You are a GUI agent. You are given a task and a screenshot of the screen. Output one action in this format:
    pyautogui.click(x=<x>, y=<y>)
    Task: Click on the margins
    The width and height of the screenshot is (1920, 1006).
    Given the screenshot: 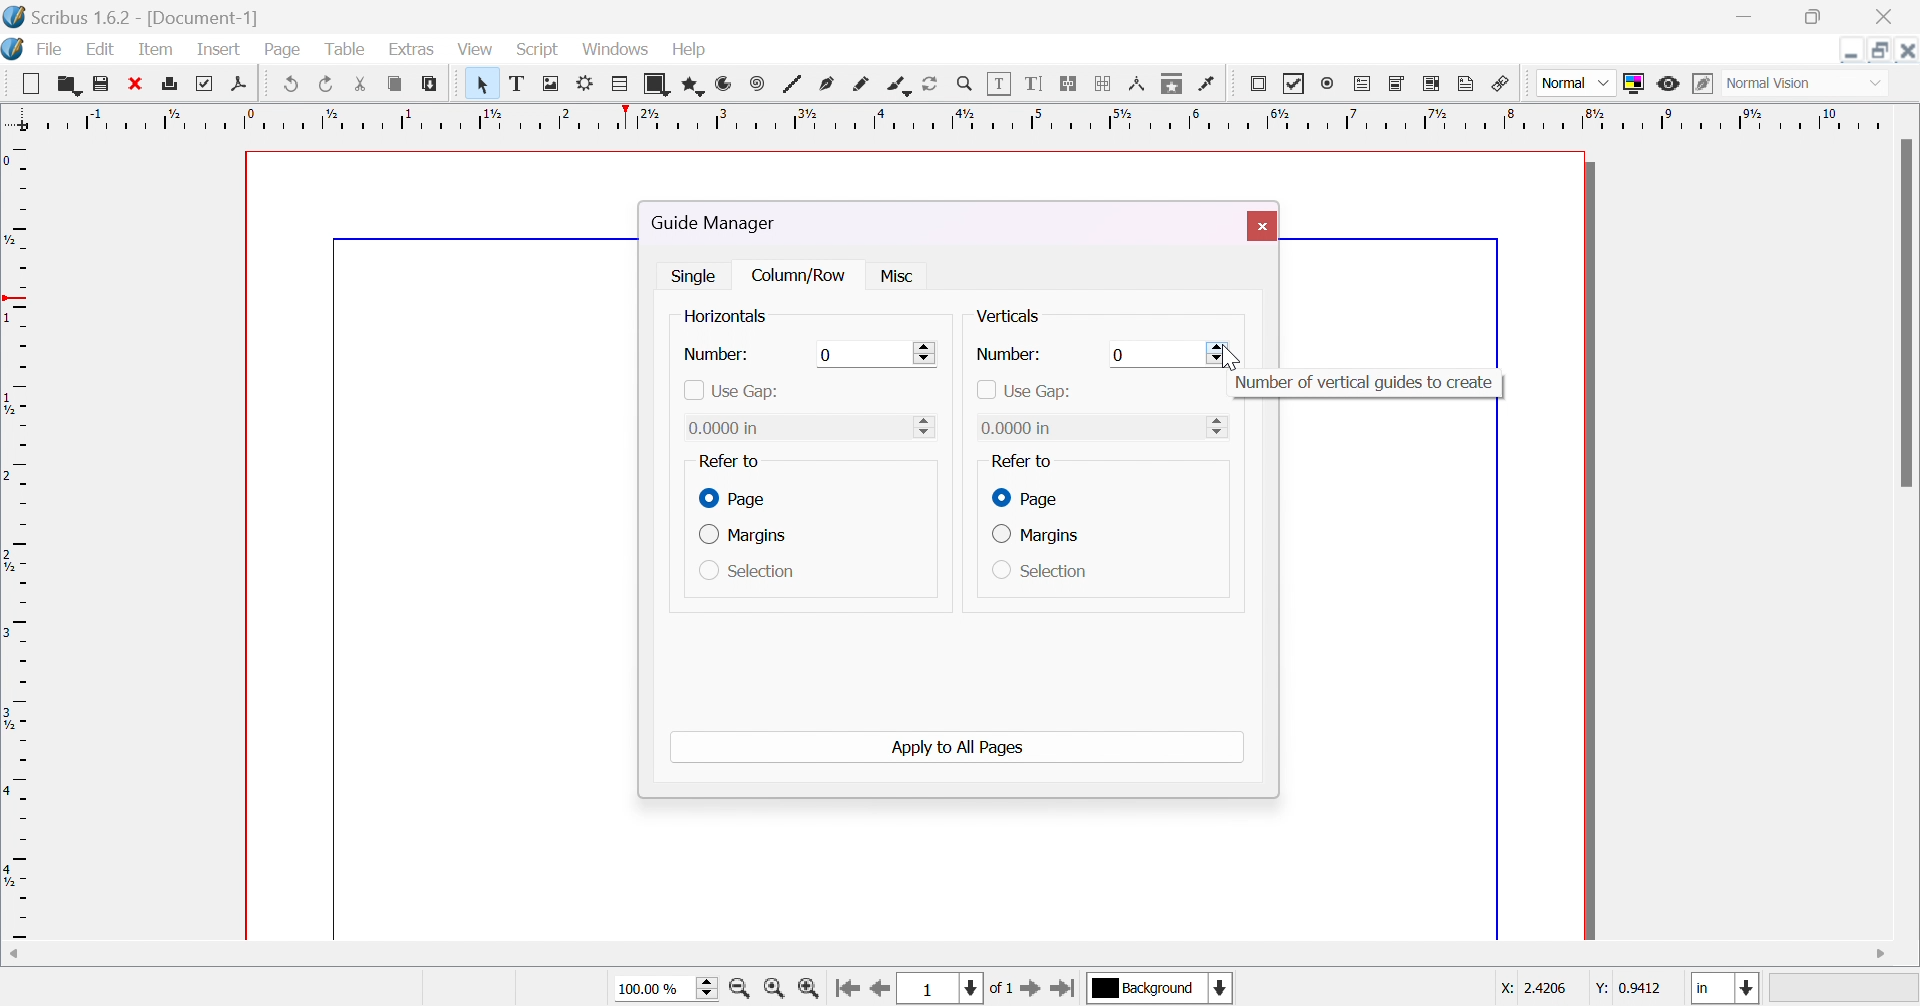 What is the action you would take?
    pyautogui.click(x=749, y=537)
    